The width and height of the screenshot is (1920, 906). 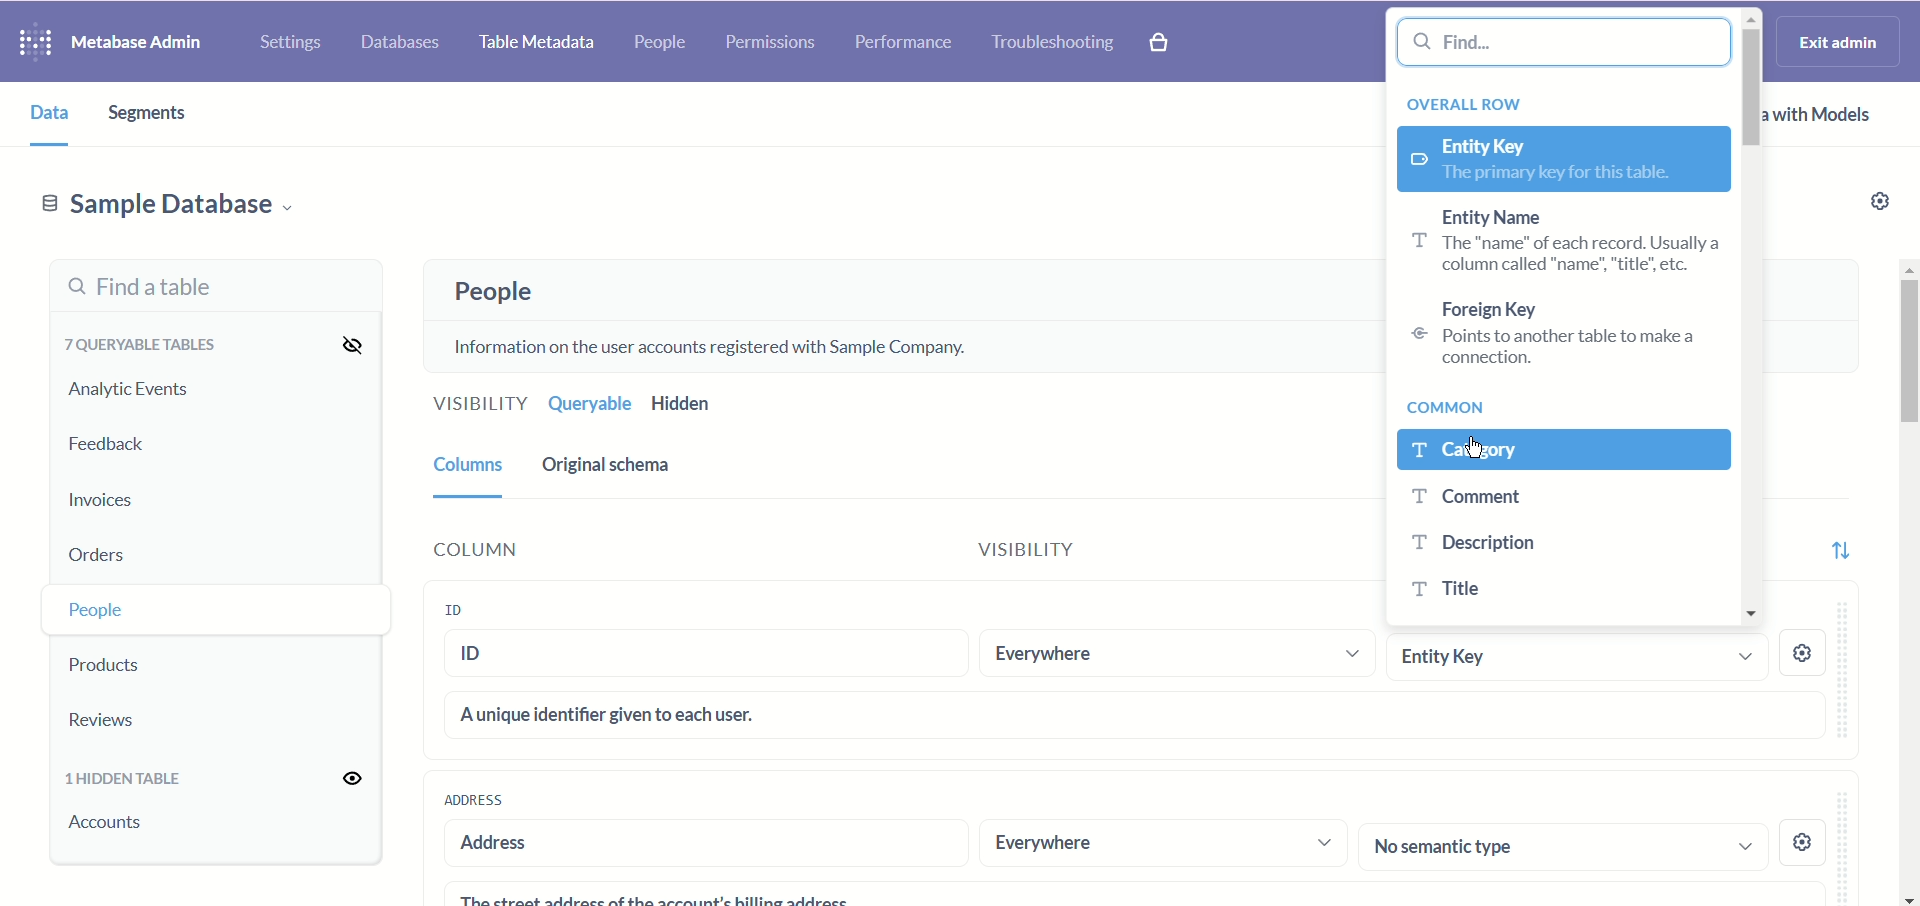 What do you see at coordinates (1564, 450) in the screenshot?
I see `Category` at bounding box center [1564, 450].